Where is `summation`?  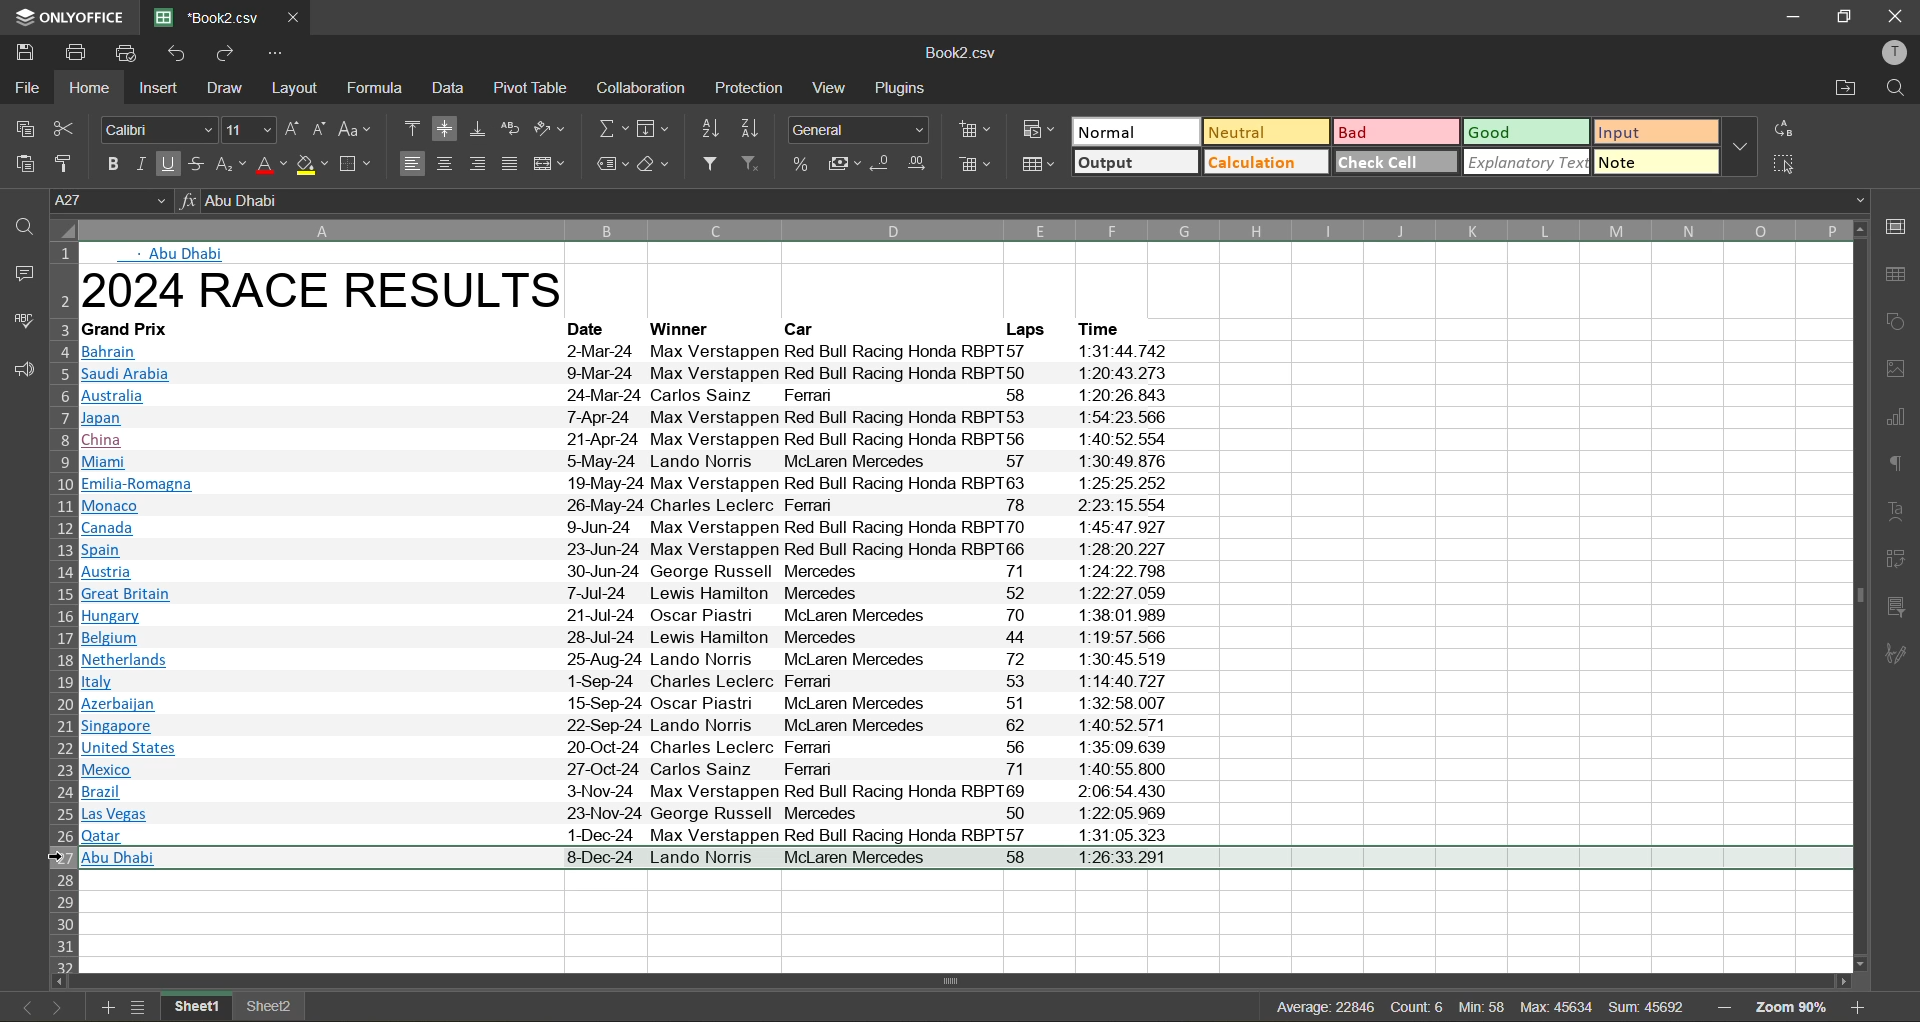
summation is located at coordinates (612, 128).